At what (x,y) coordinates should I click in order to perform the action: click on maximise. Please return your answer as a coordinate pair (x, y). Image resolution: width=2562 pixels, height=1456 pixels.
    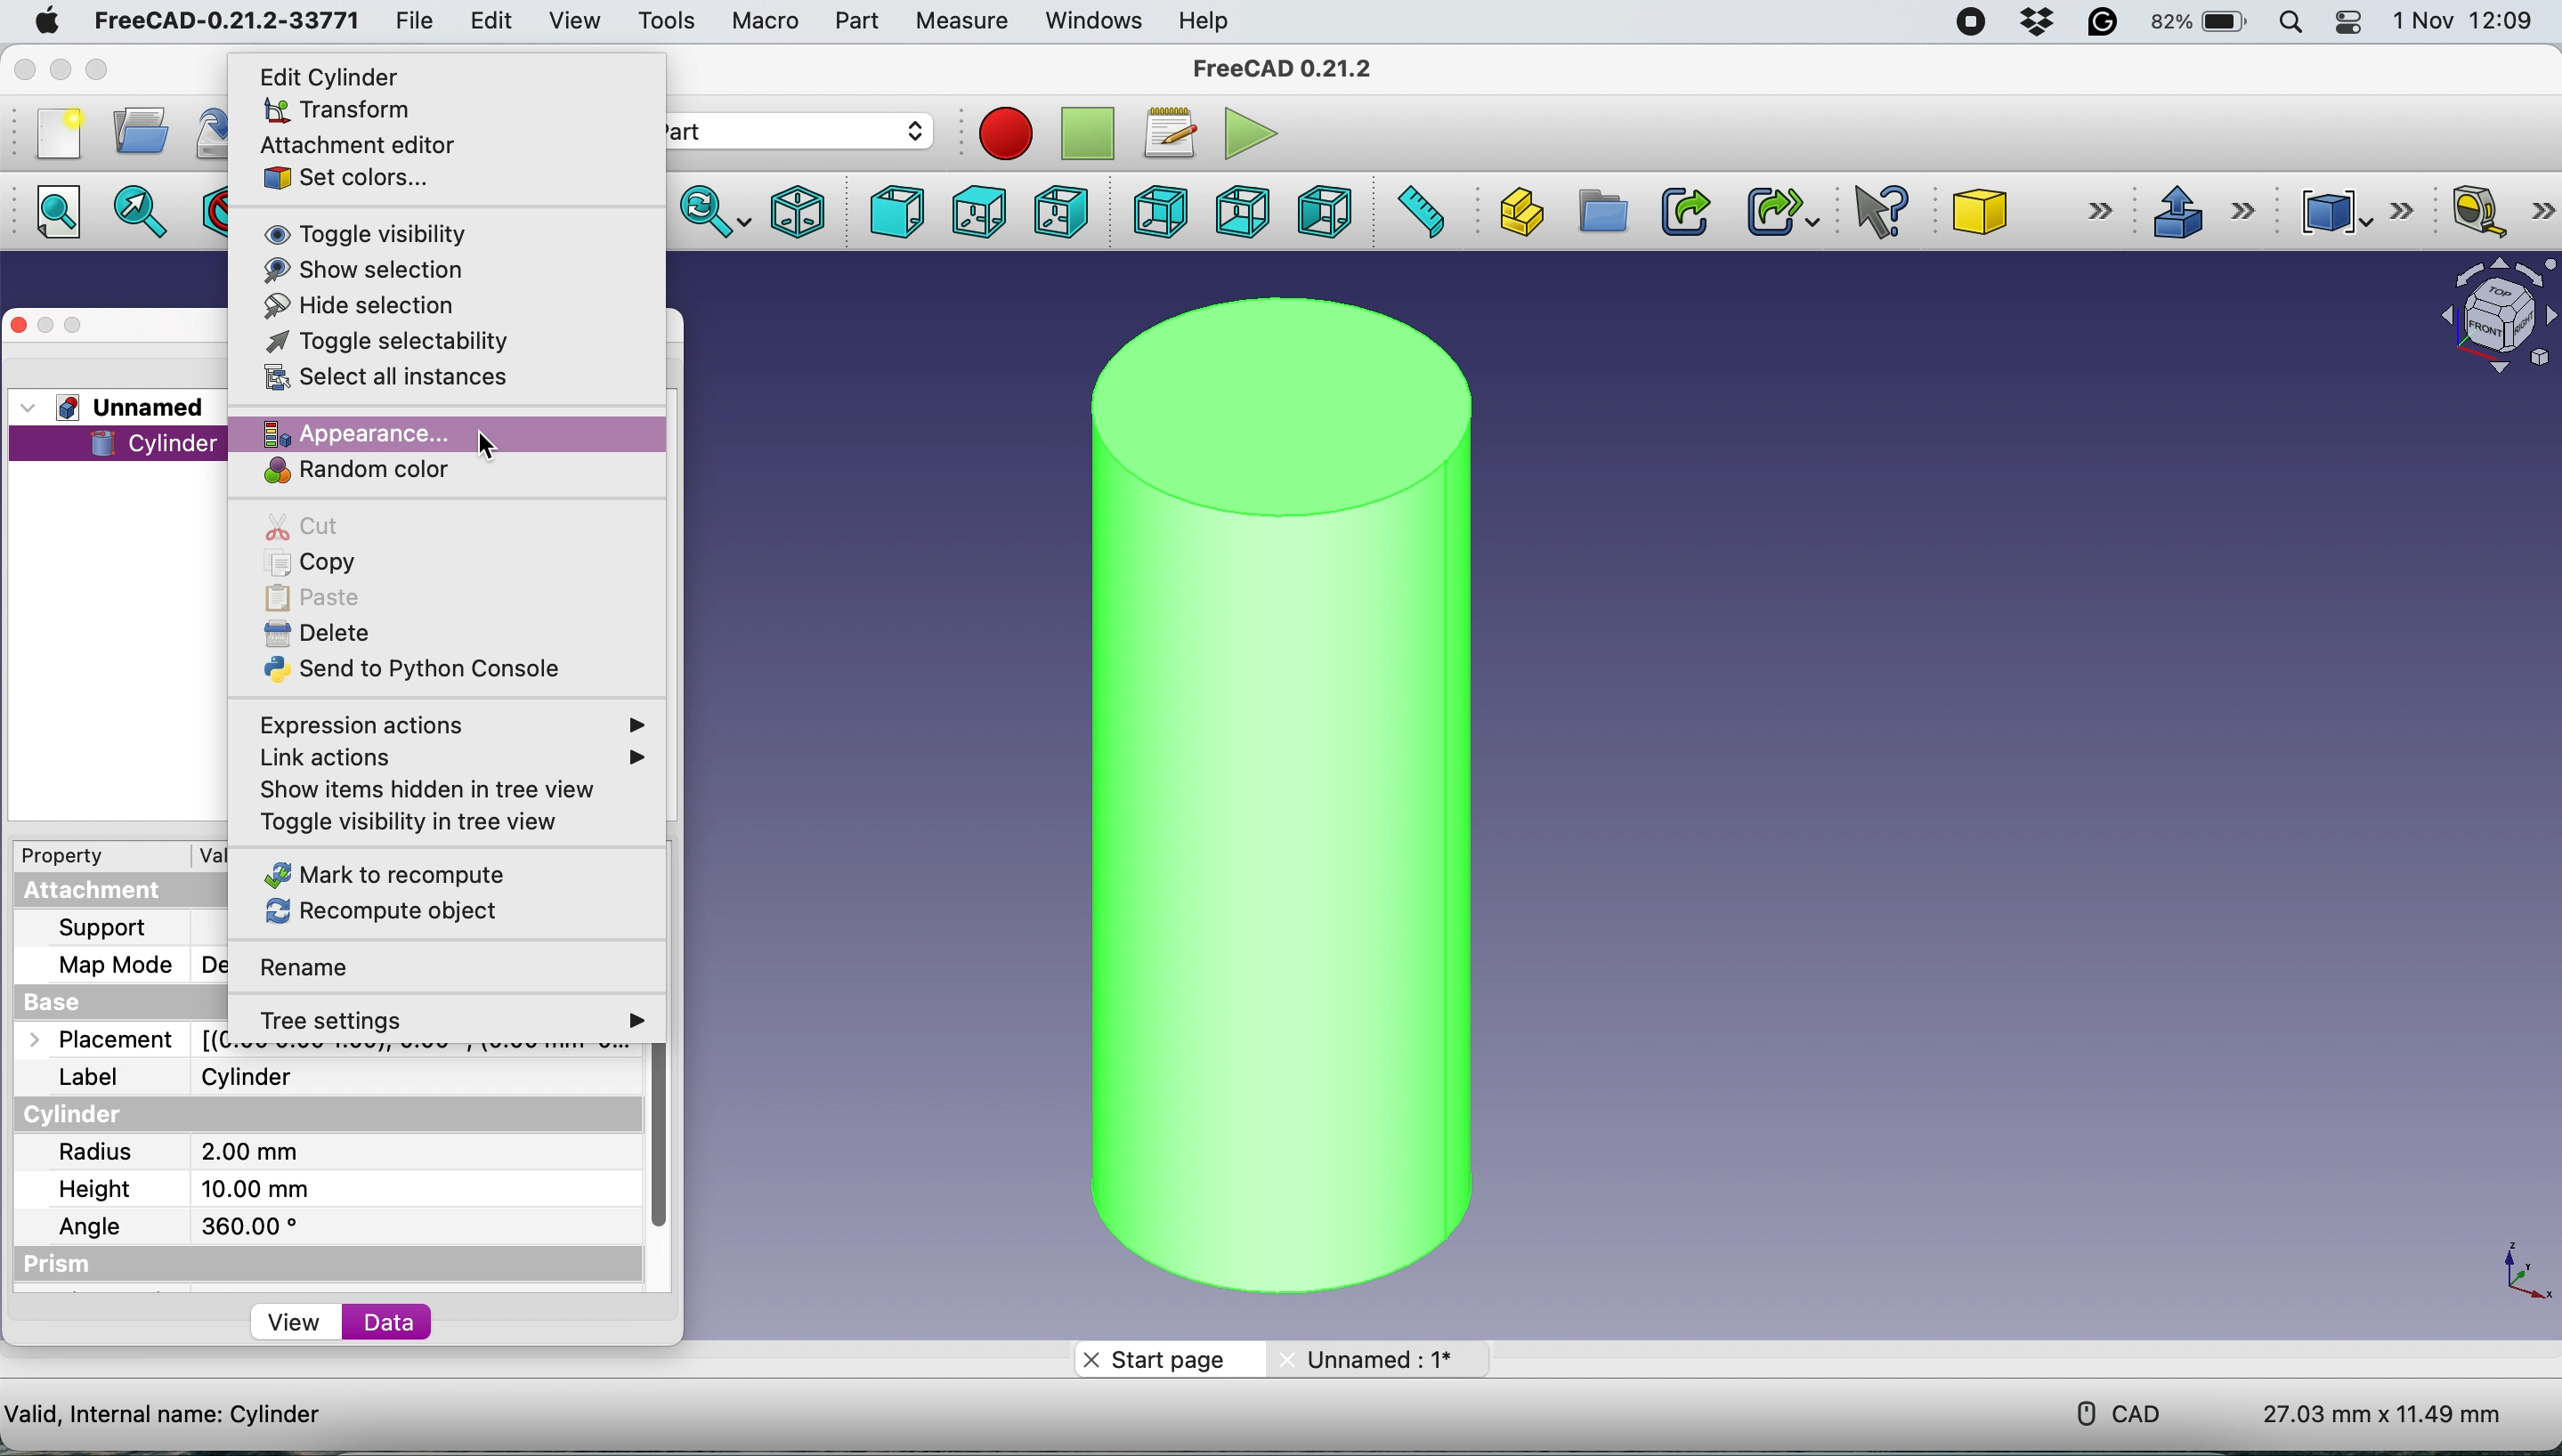
    Looking at the image, I should click on (103, 68).